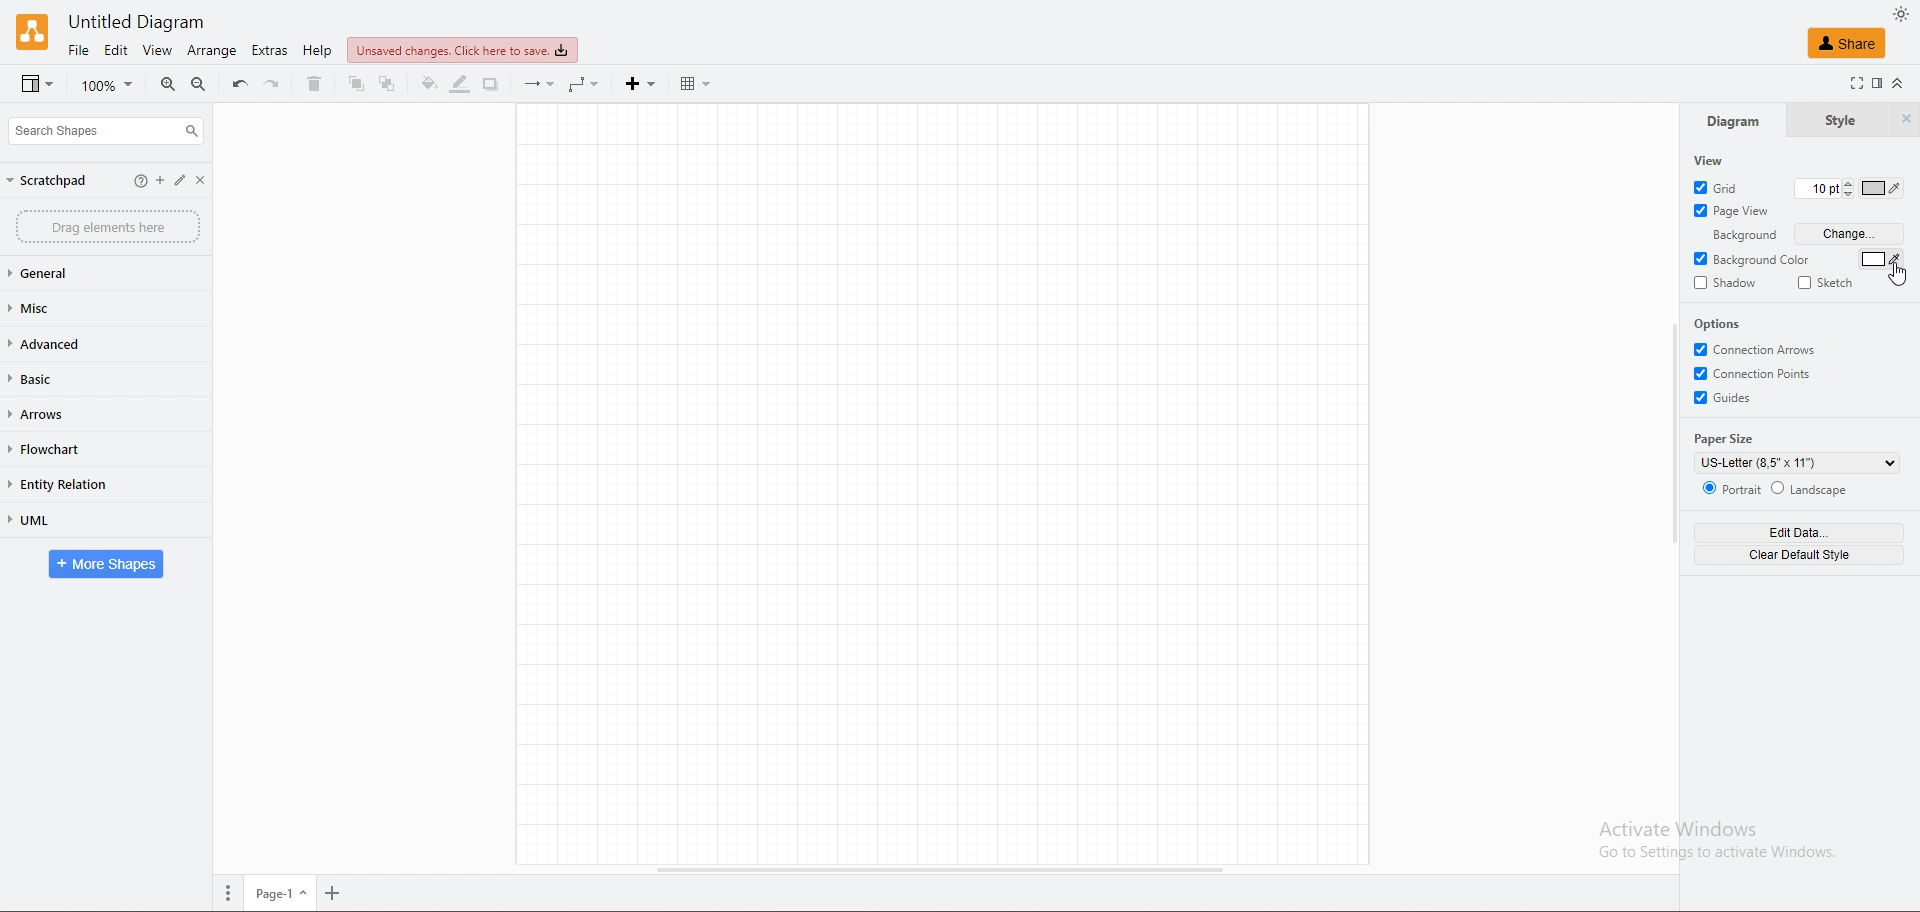 This screenshot has width=1920, height=912. Describe the element at coordinates (1731, 487) in the screenshot. I see `portrait` at that location.